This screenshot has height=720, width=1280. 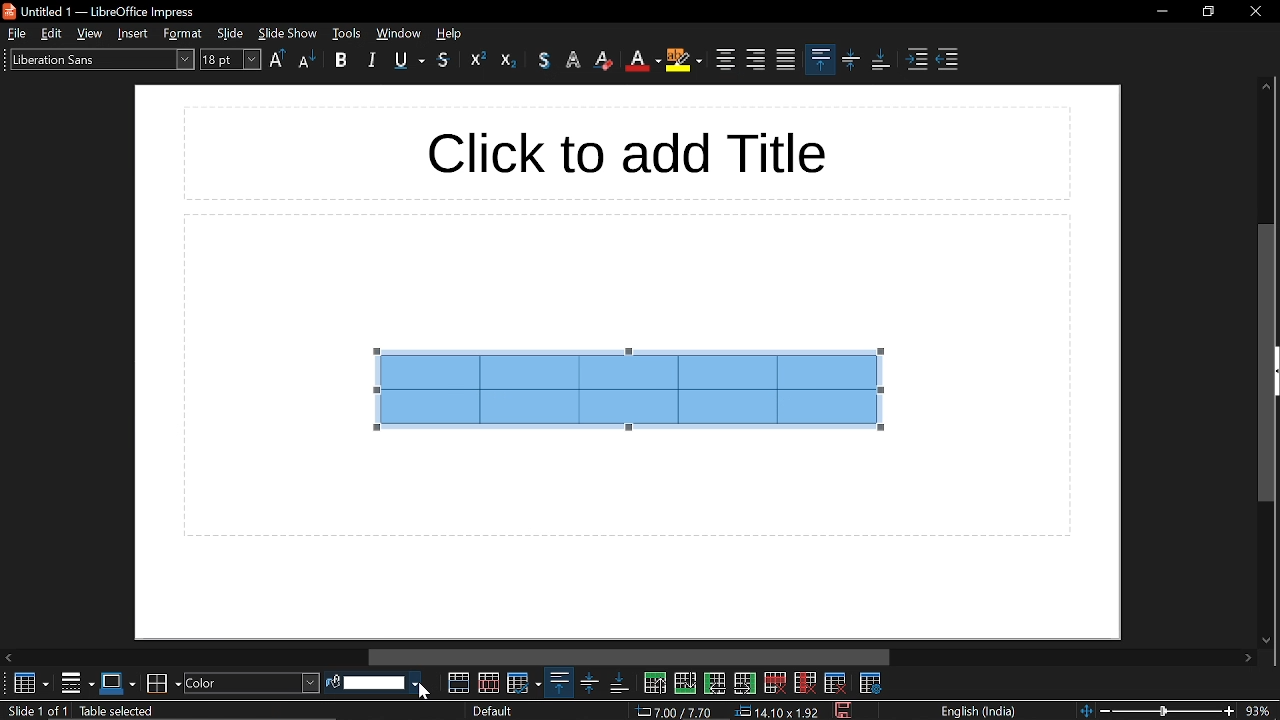 What do you see at coordinates (478, 59) in the screenshot?
I see `outline` at bounding box center [478, 59].